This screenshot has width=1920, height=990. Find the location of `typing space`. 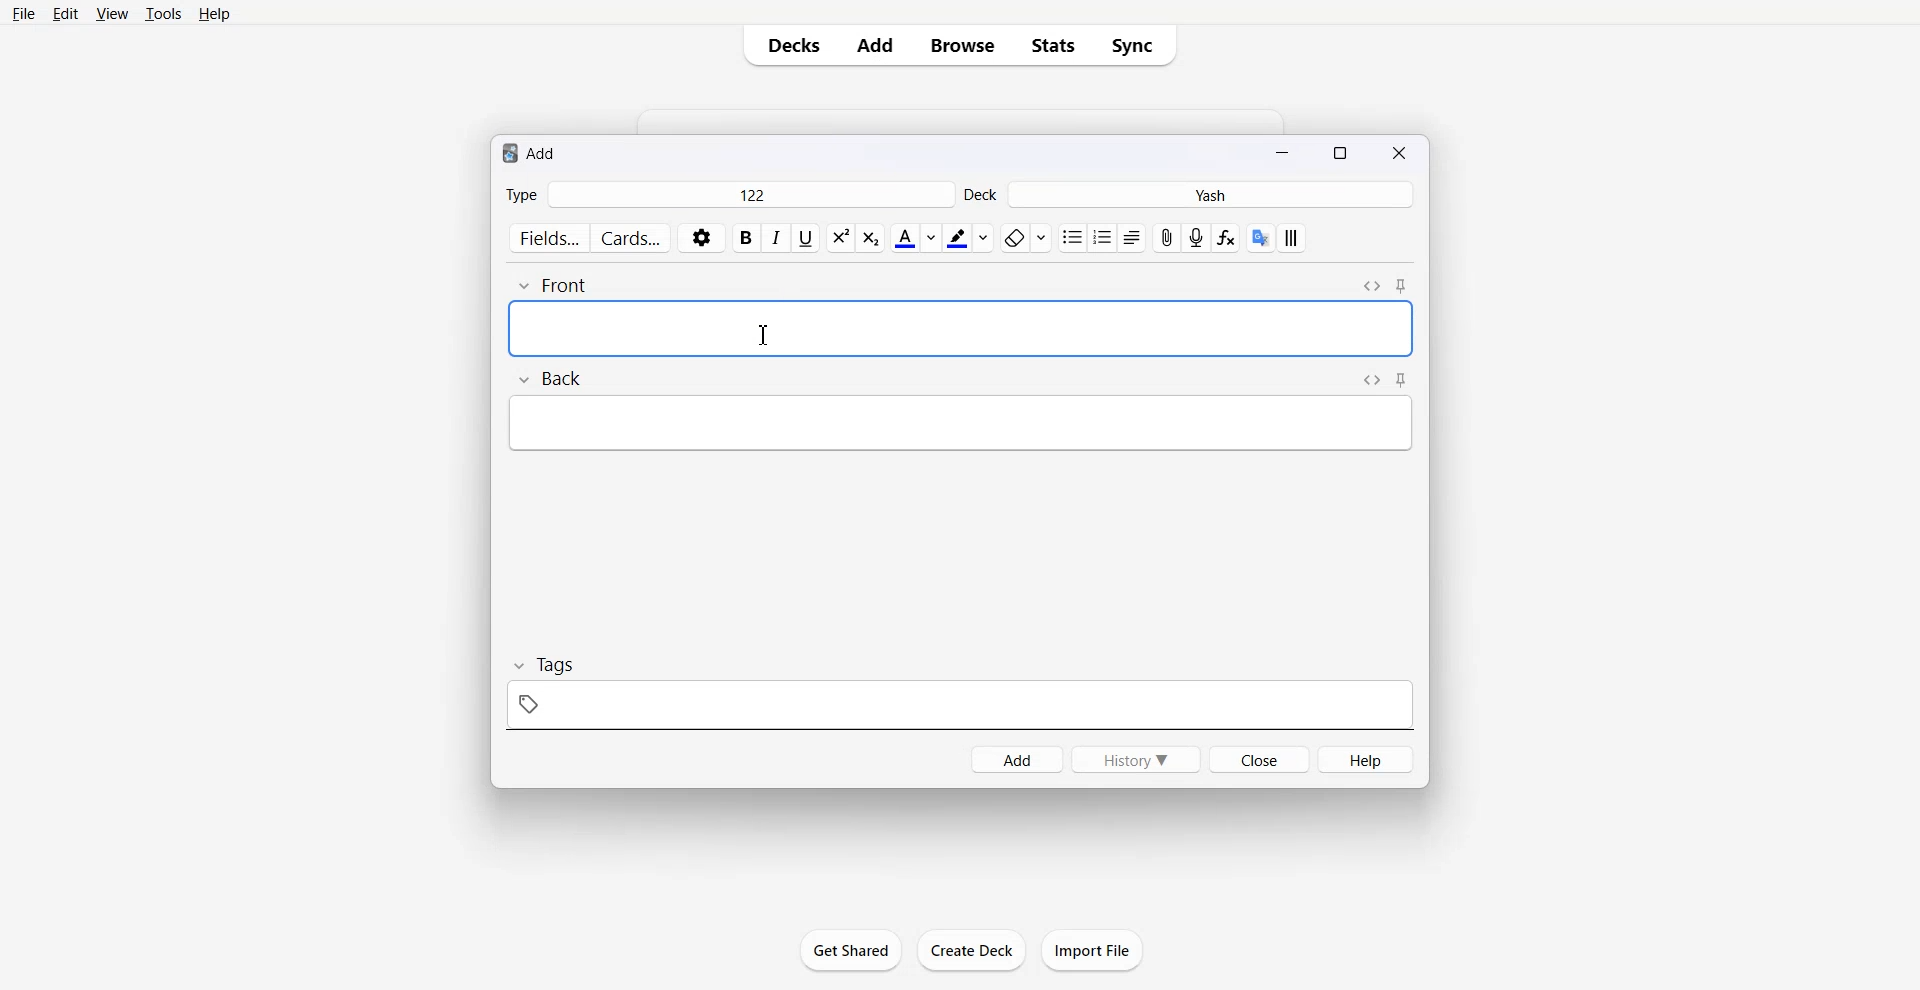

typing space is located at coordinates (960, 328).